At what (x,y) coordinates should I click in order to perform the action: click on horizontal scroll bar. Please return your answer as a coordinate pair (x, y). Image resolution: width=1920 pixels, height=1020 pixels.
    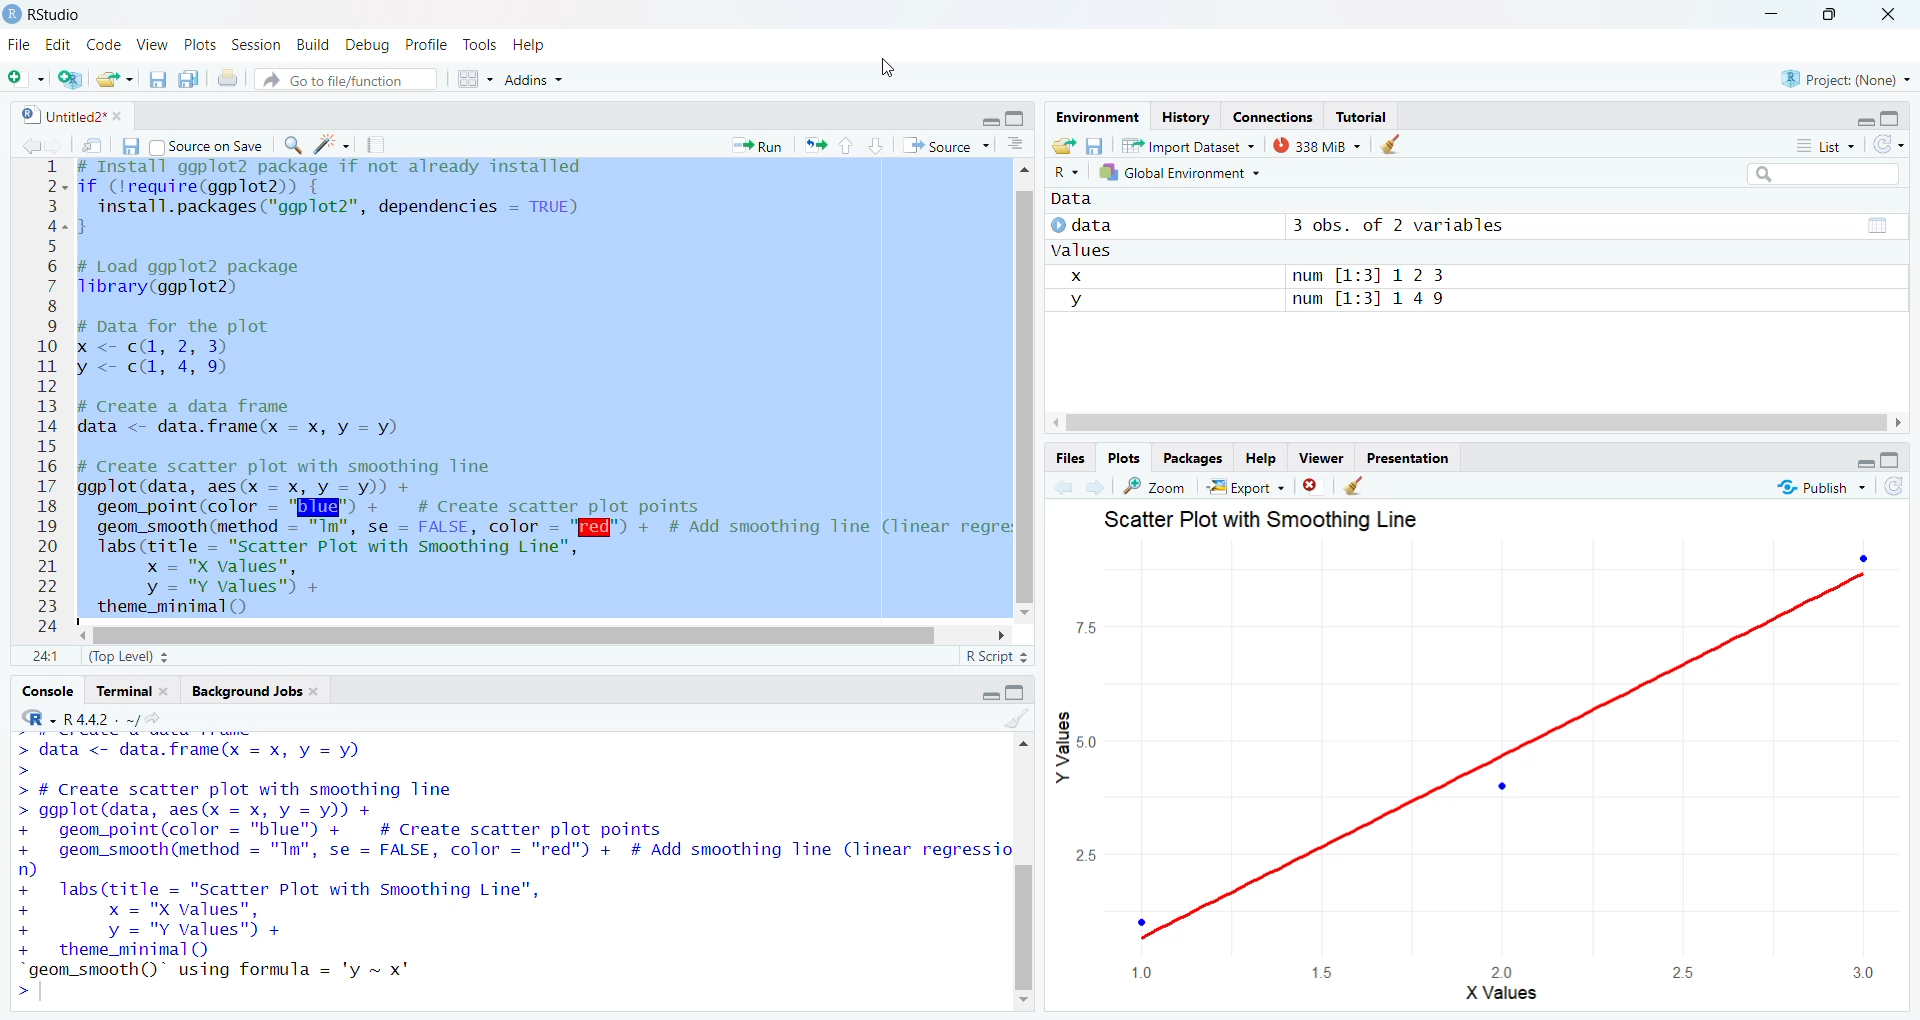
    Looking at the image, I should click on (1469, 423).